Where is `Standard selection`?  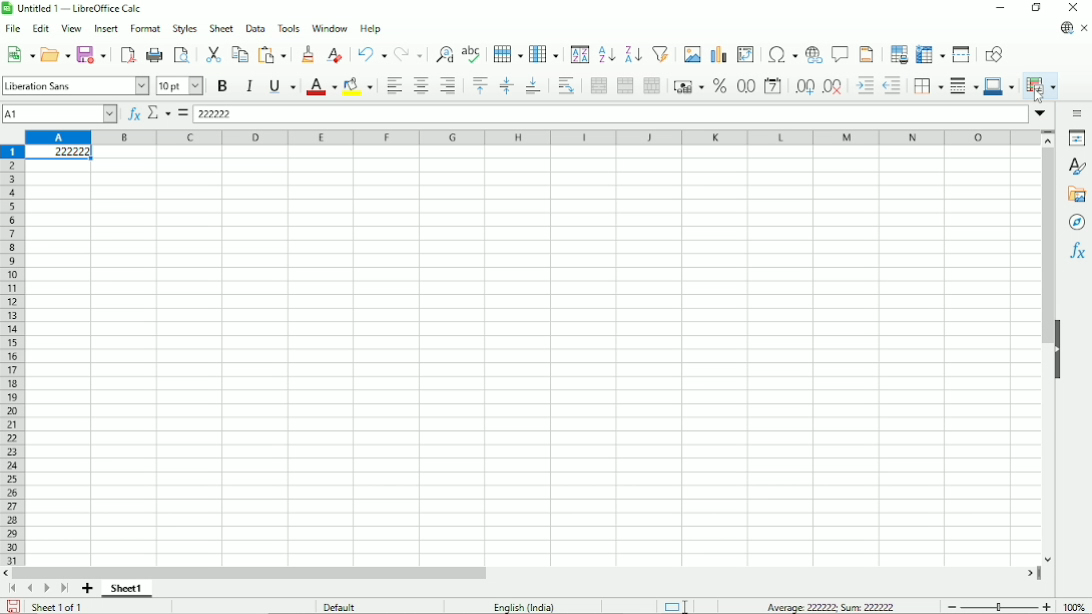
Standard selection is located at coordinates (674, 605).